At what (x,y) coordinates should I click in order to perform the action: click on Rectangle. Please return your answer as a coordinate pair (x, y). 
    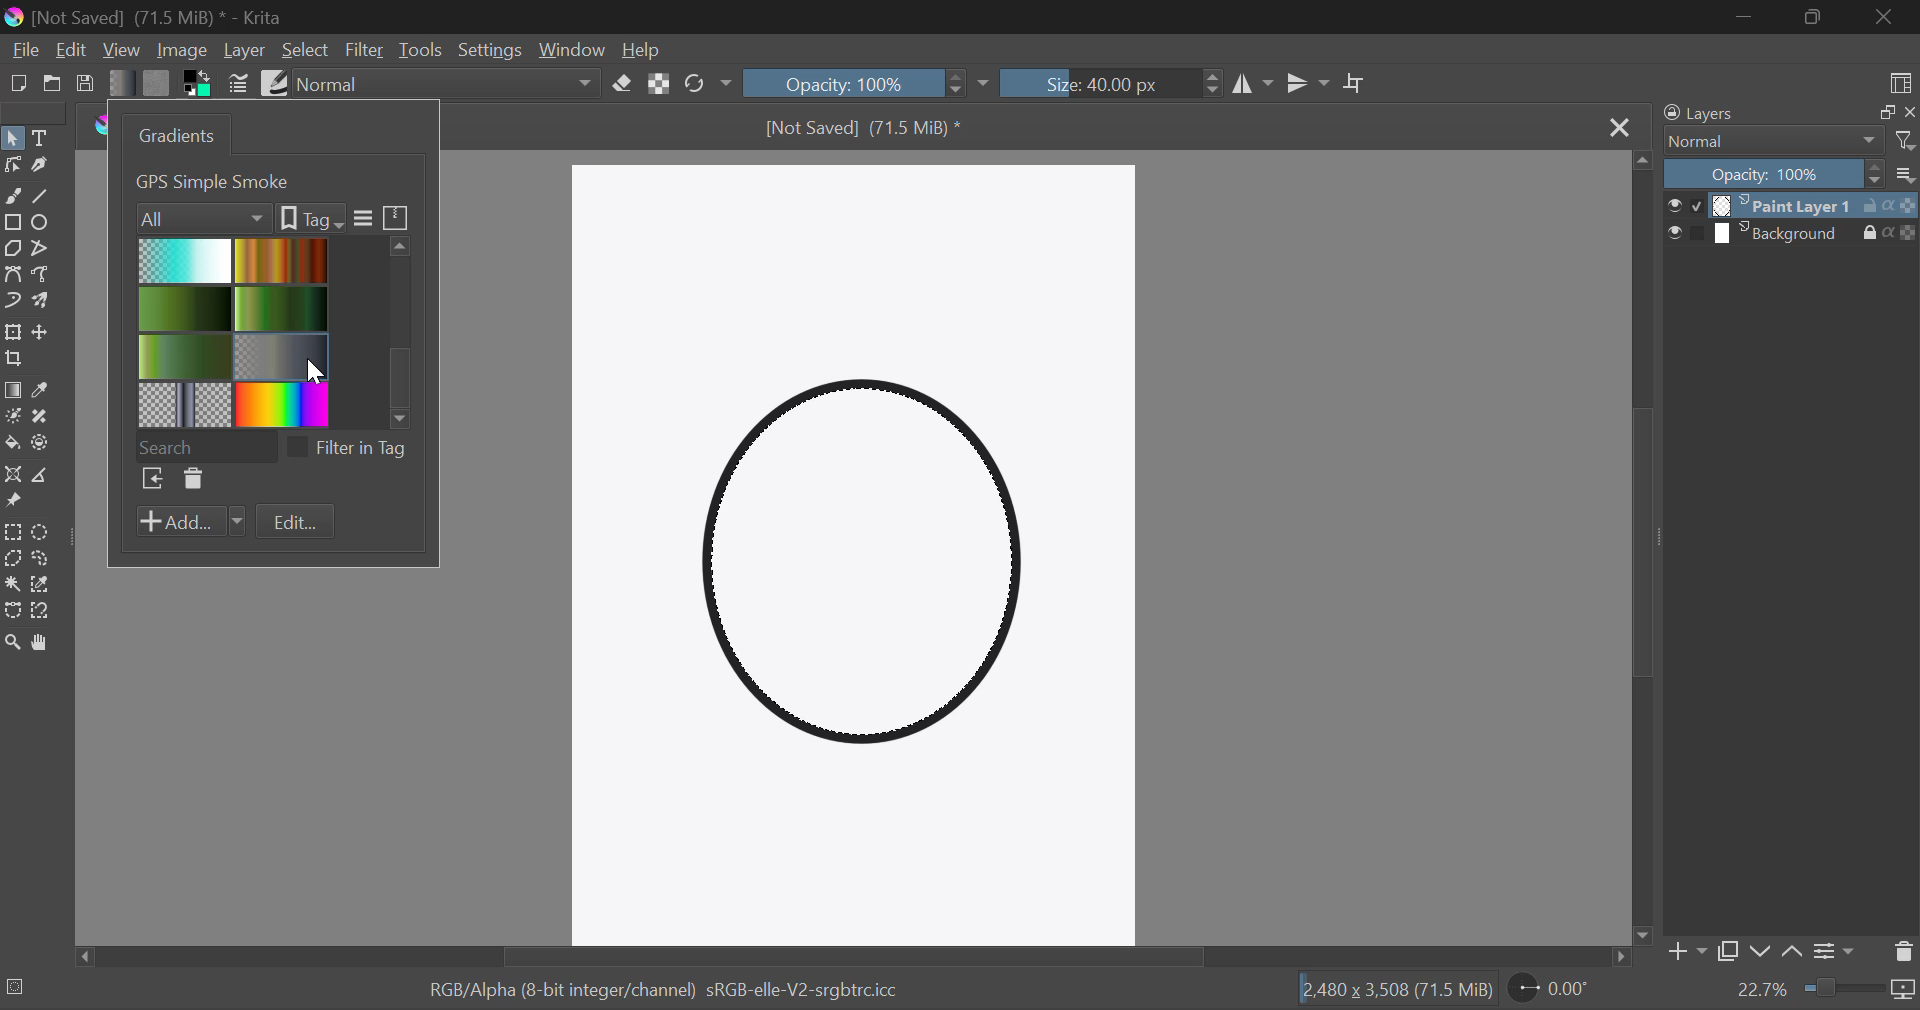
    Looking at the image, I should click on (14, 225).